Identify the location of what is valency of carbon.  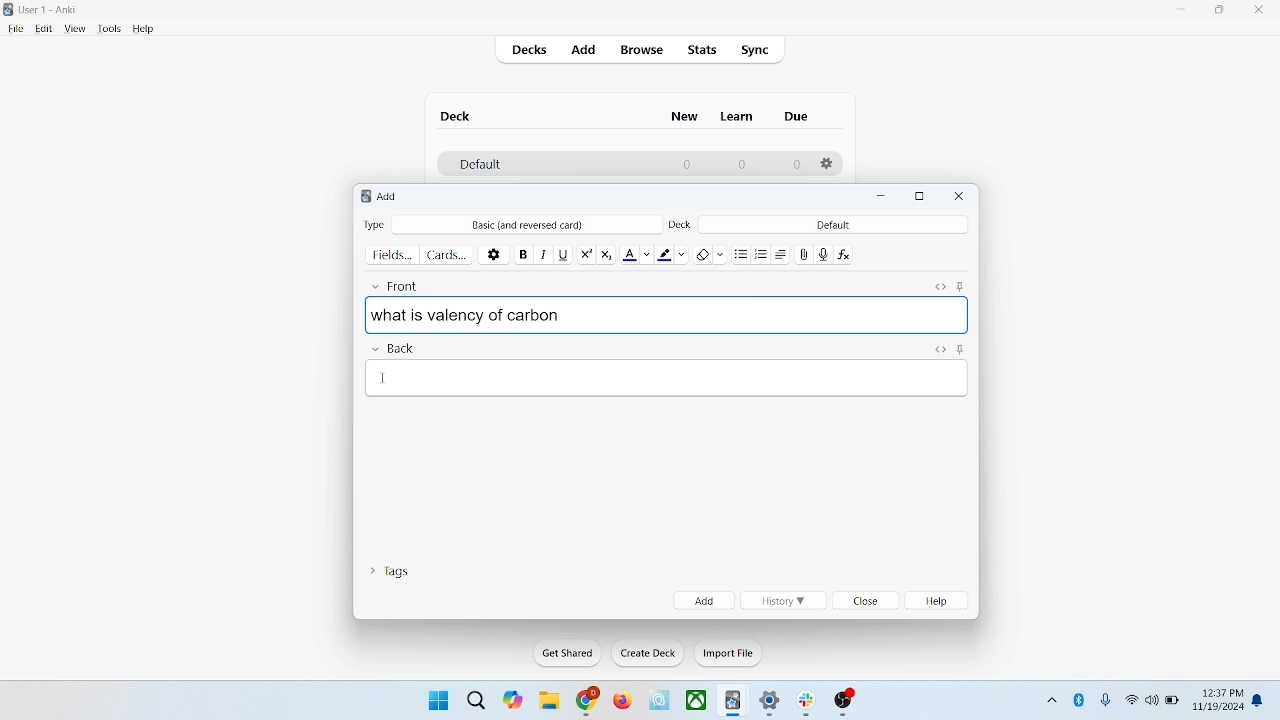
(667, 314).